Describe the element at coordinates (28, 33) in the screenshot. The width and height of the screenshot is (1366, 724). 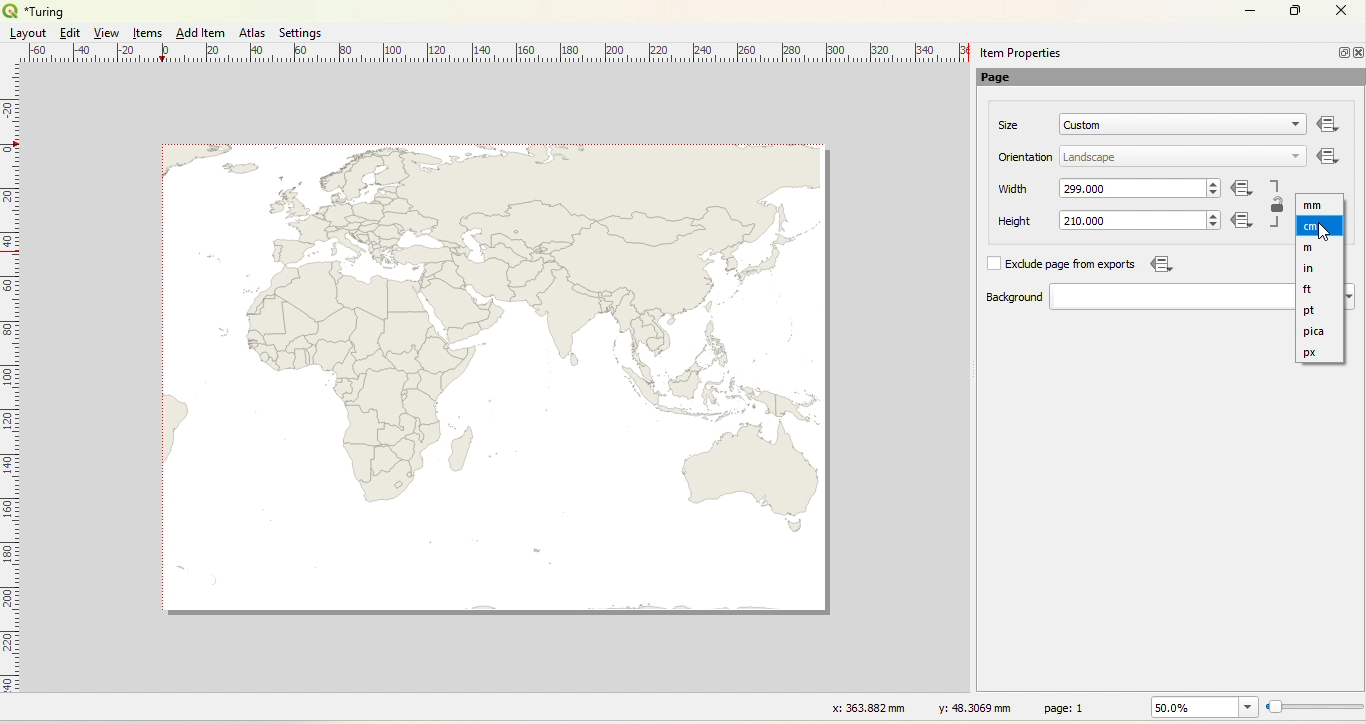
I see `Layout` at that location.